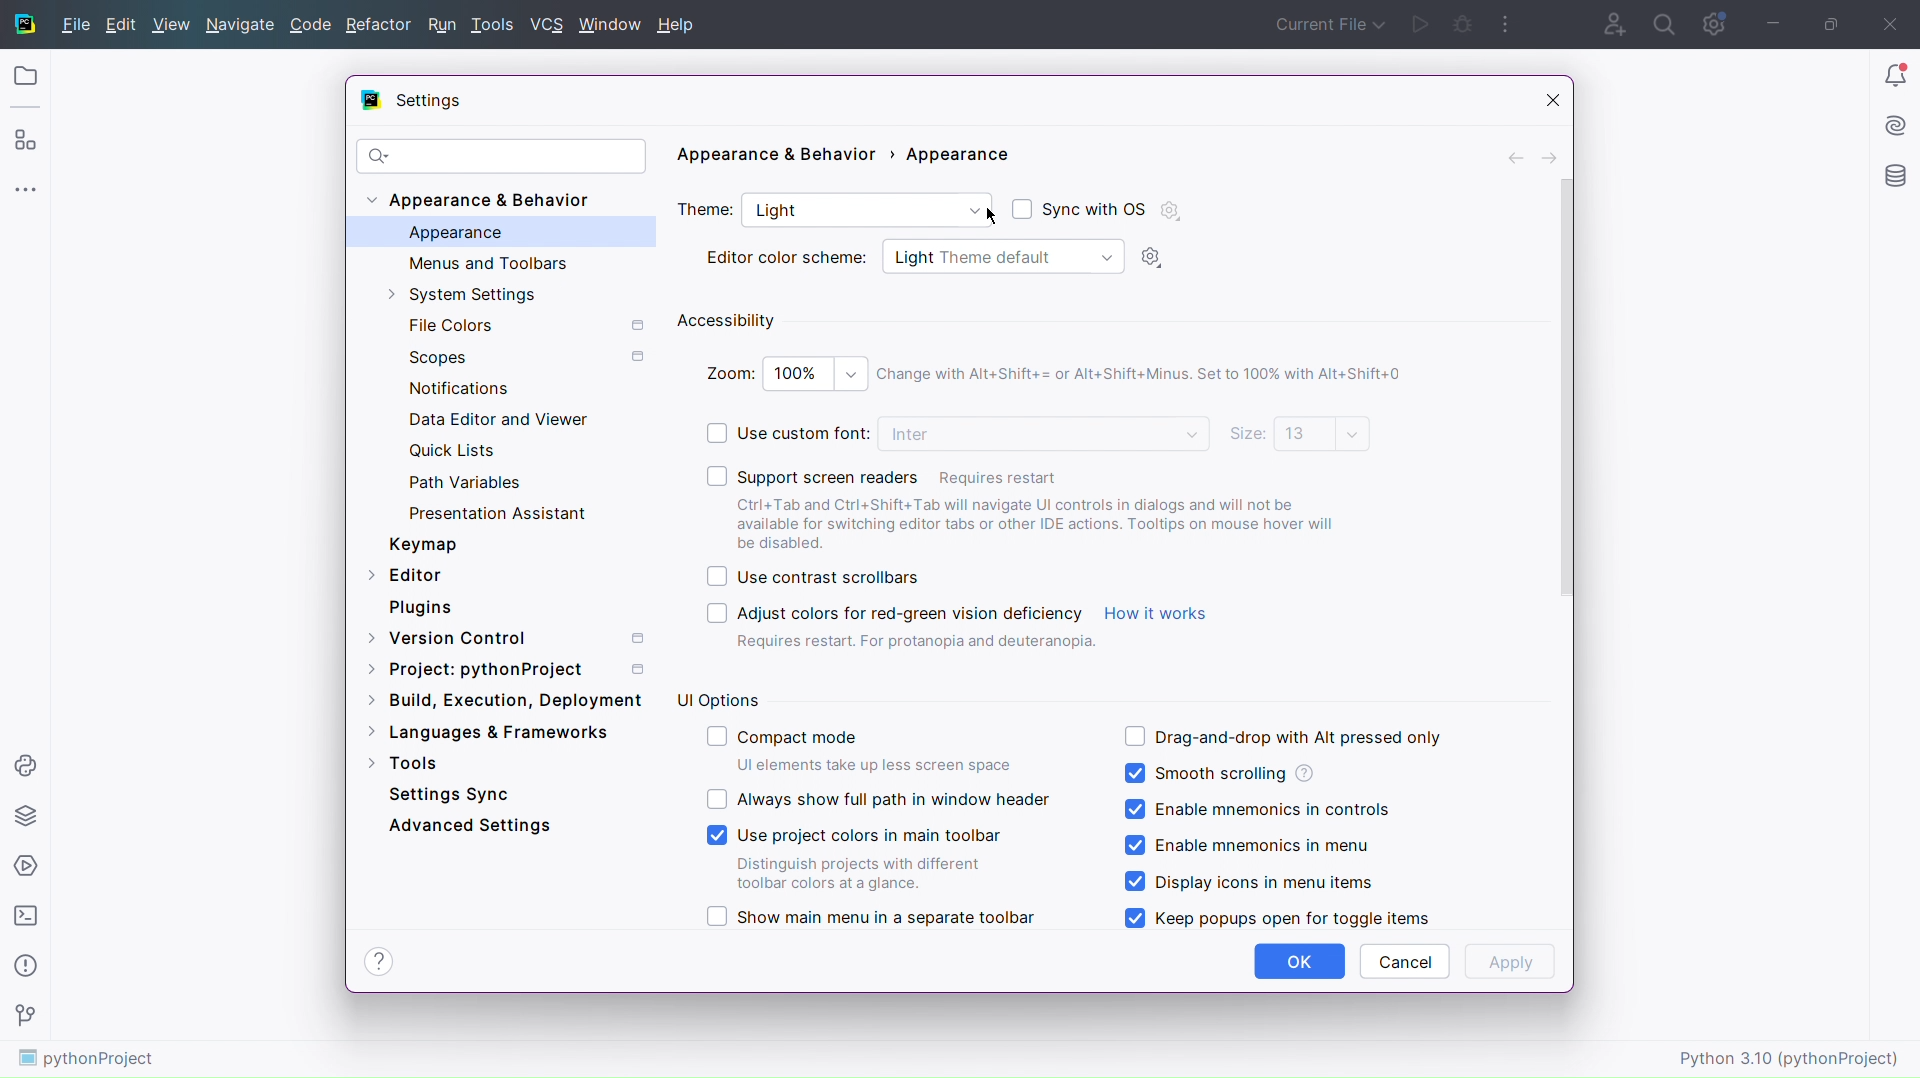 The image size is (1920, 1078). I want to click on Use contrast scrollbars, so click(812, 578).